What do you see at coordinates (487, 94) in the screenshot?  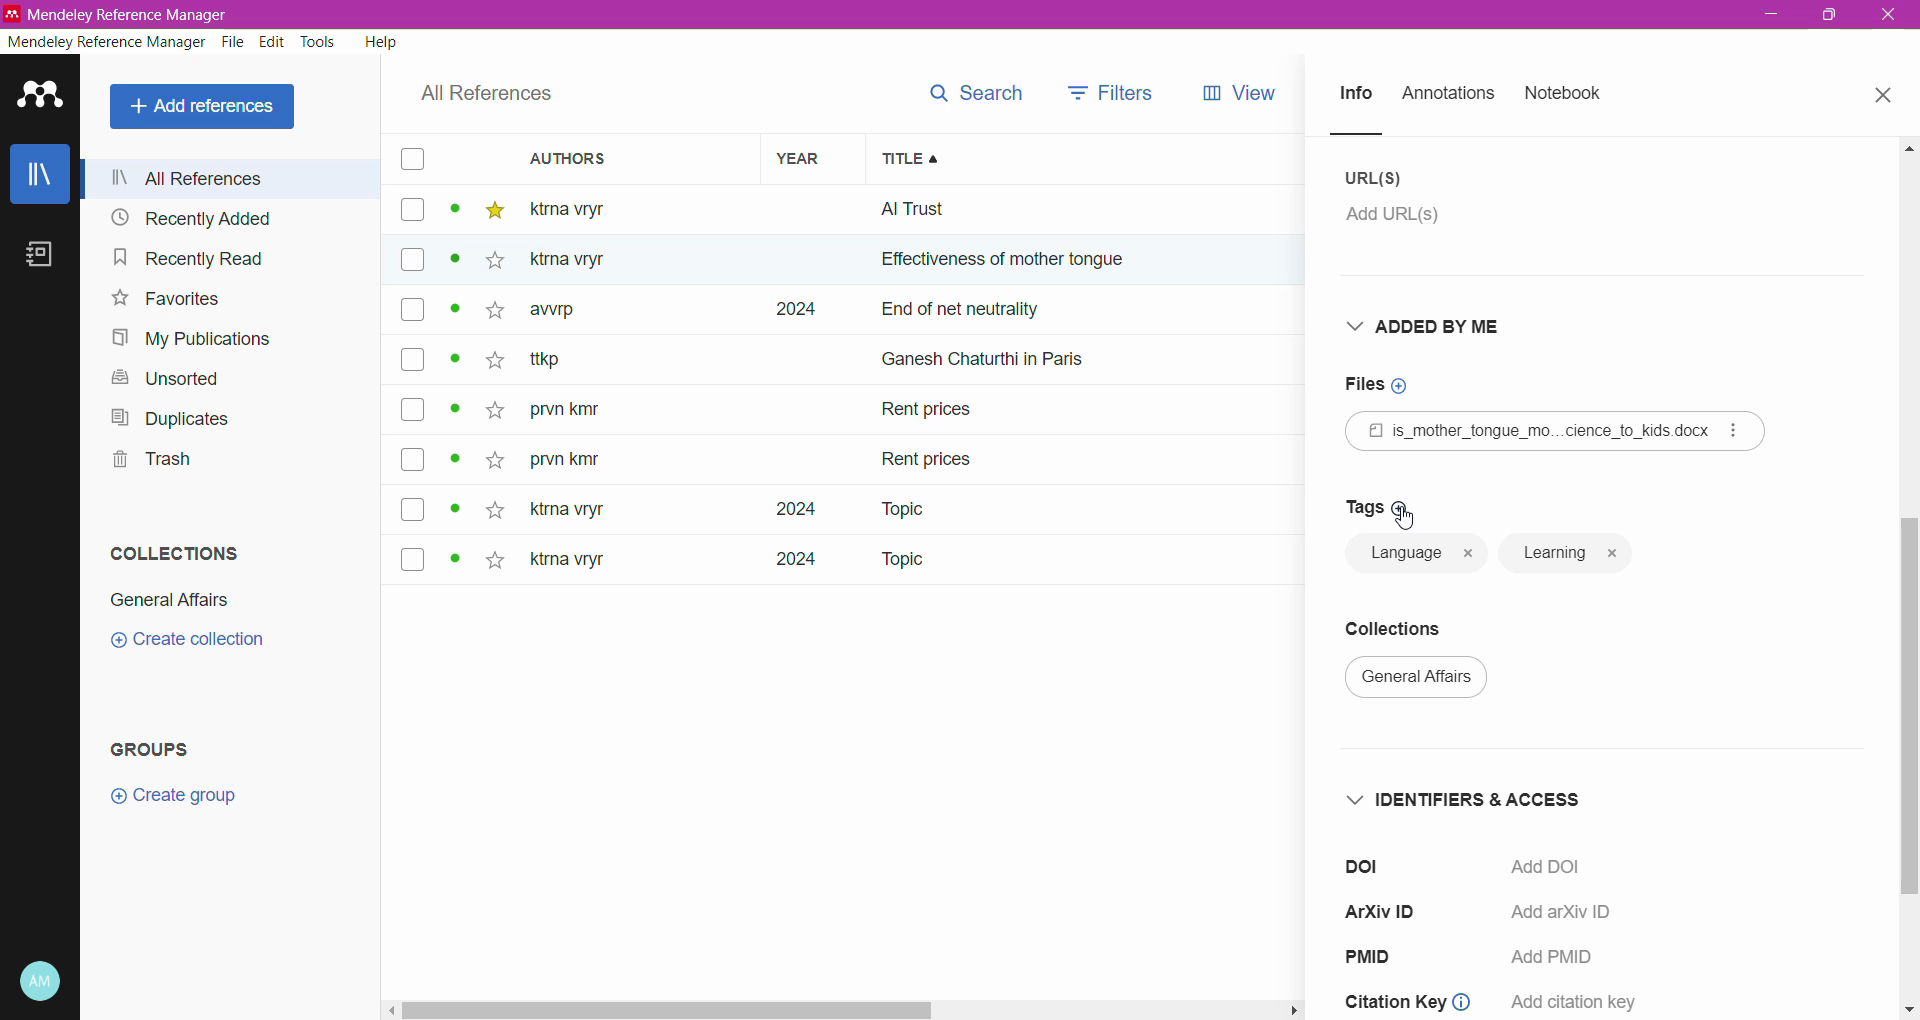 I see `All References` at bounding box center [487, 94].